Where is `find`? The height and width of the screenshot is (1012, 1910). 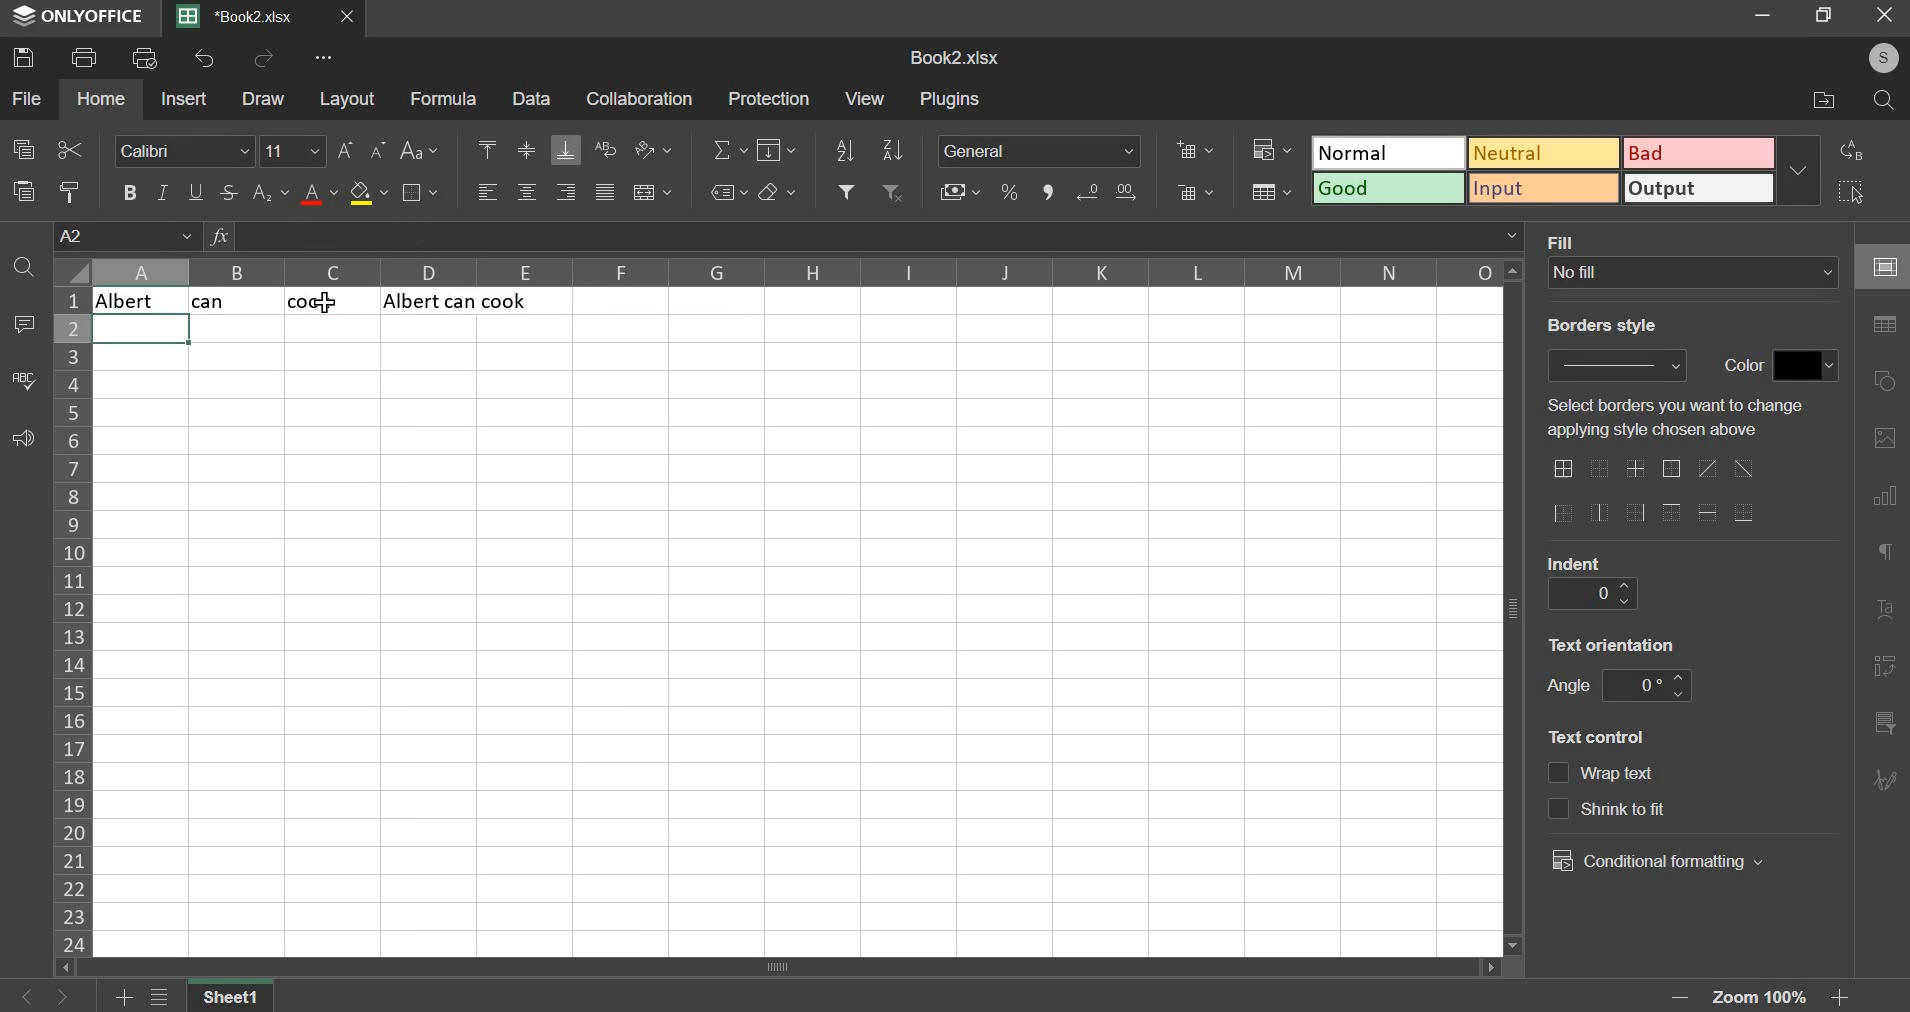
find is located at coordinates (22, 264).